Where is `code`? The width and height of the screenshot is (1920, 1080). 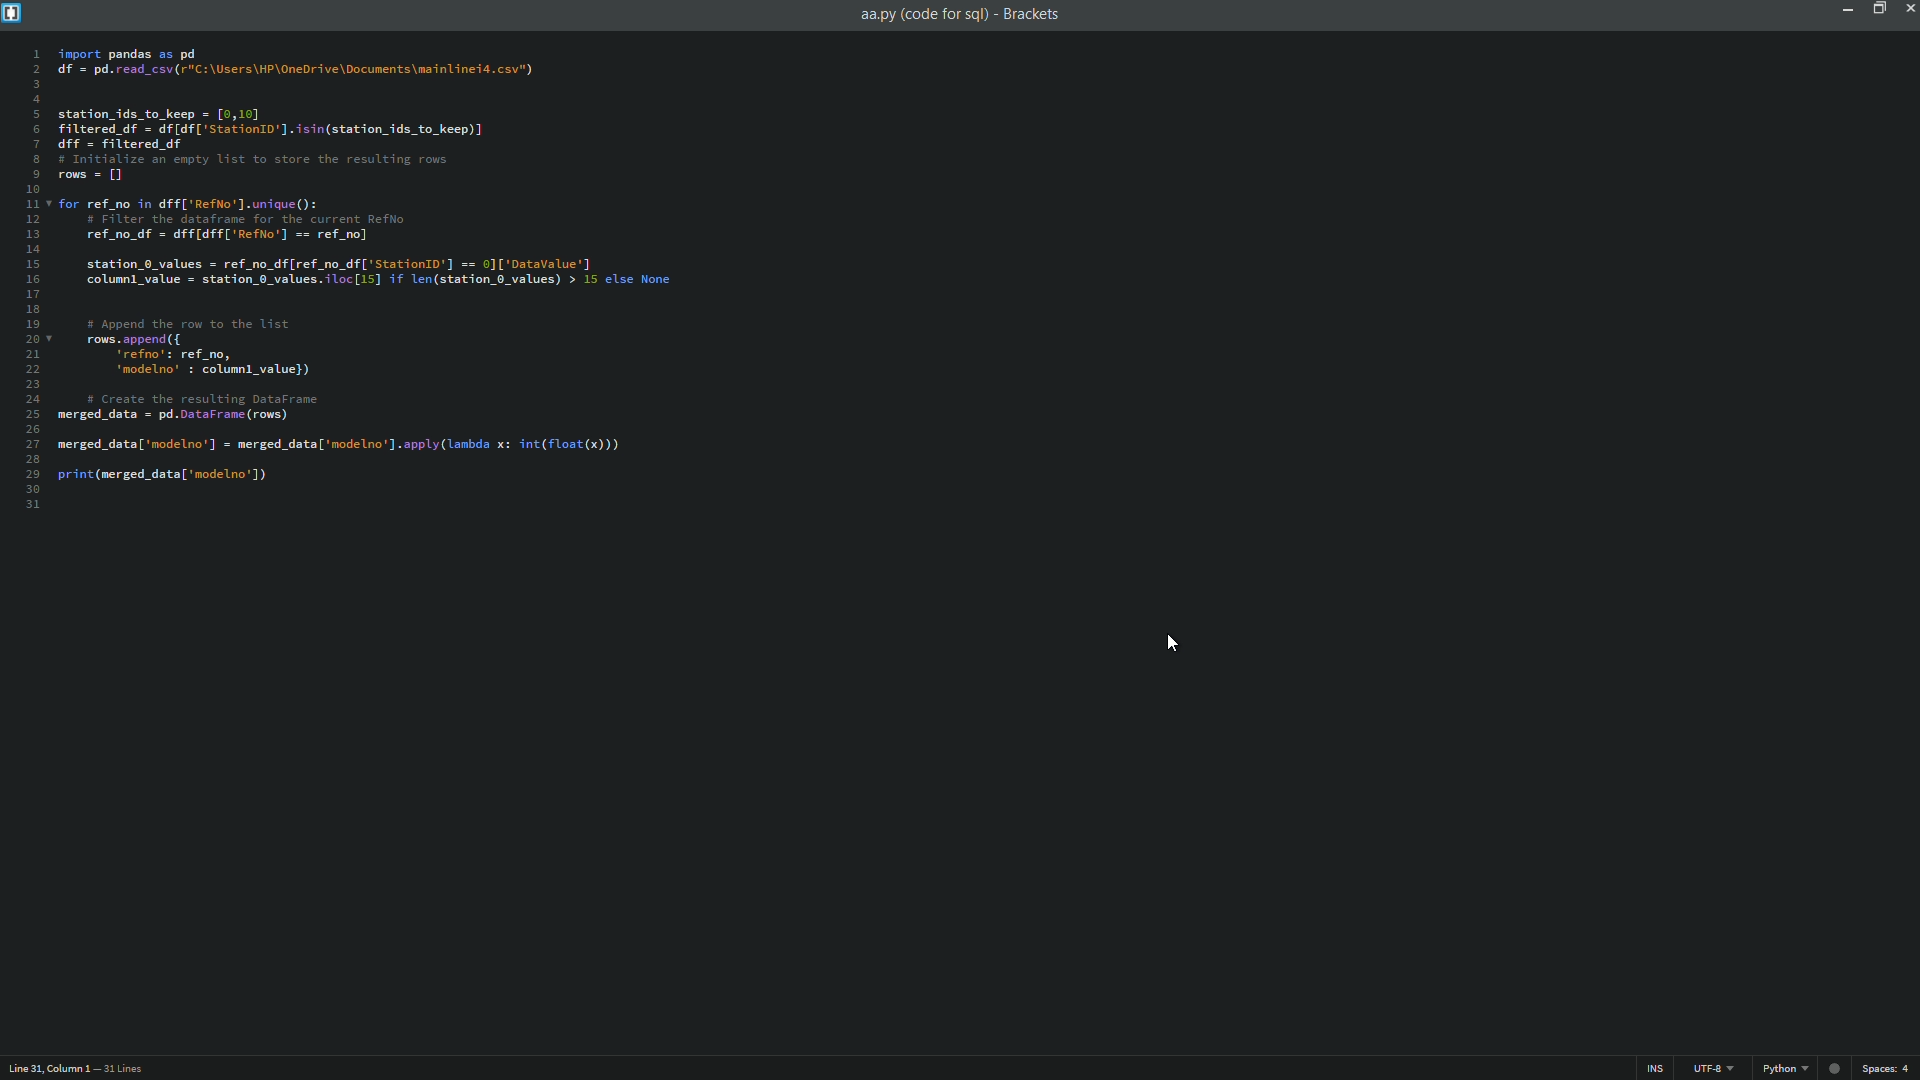 code is located at coordinates (373, 285).